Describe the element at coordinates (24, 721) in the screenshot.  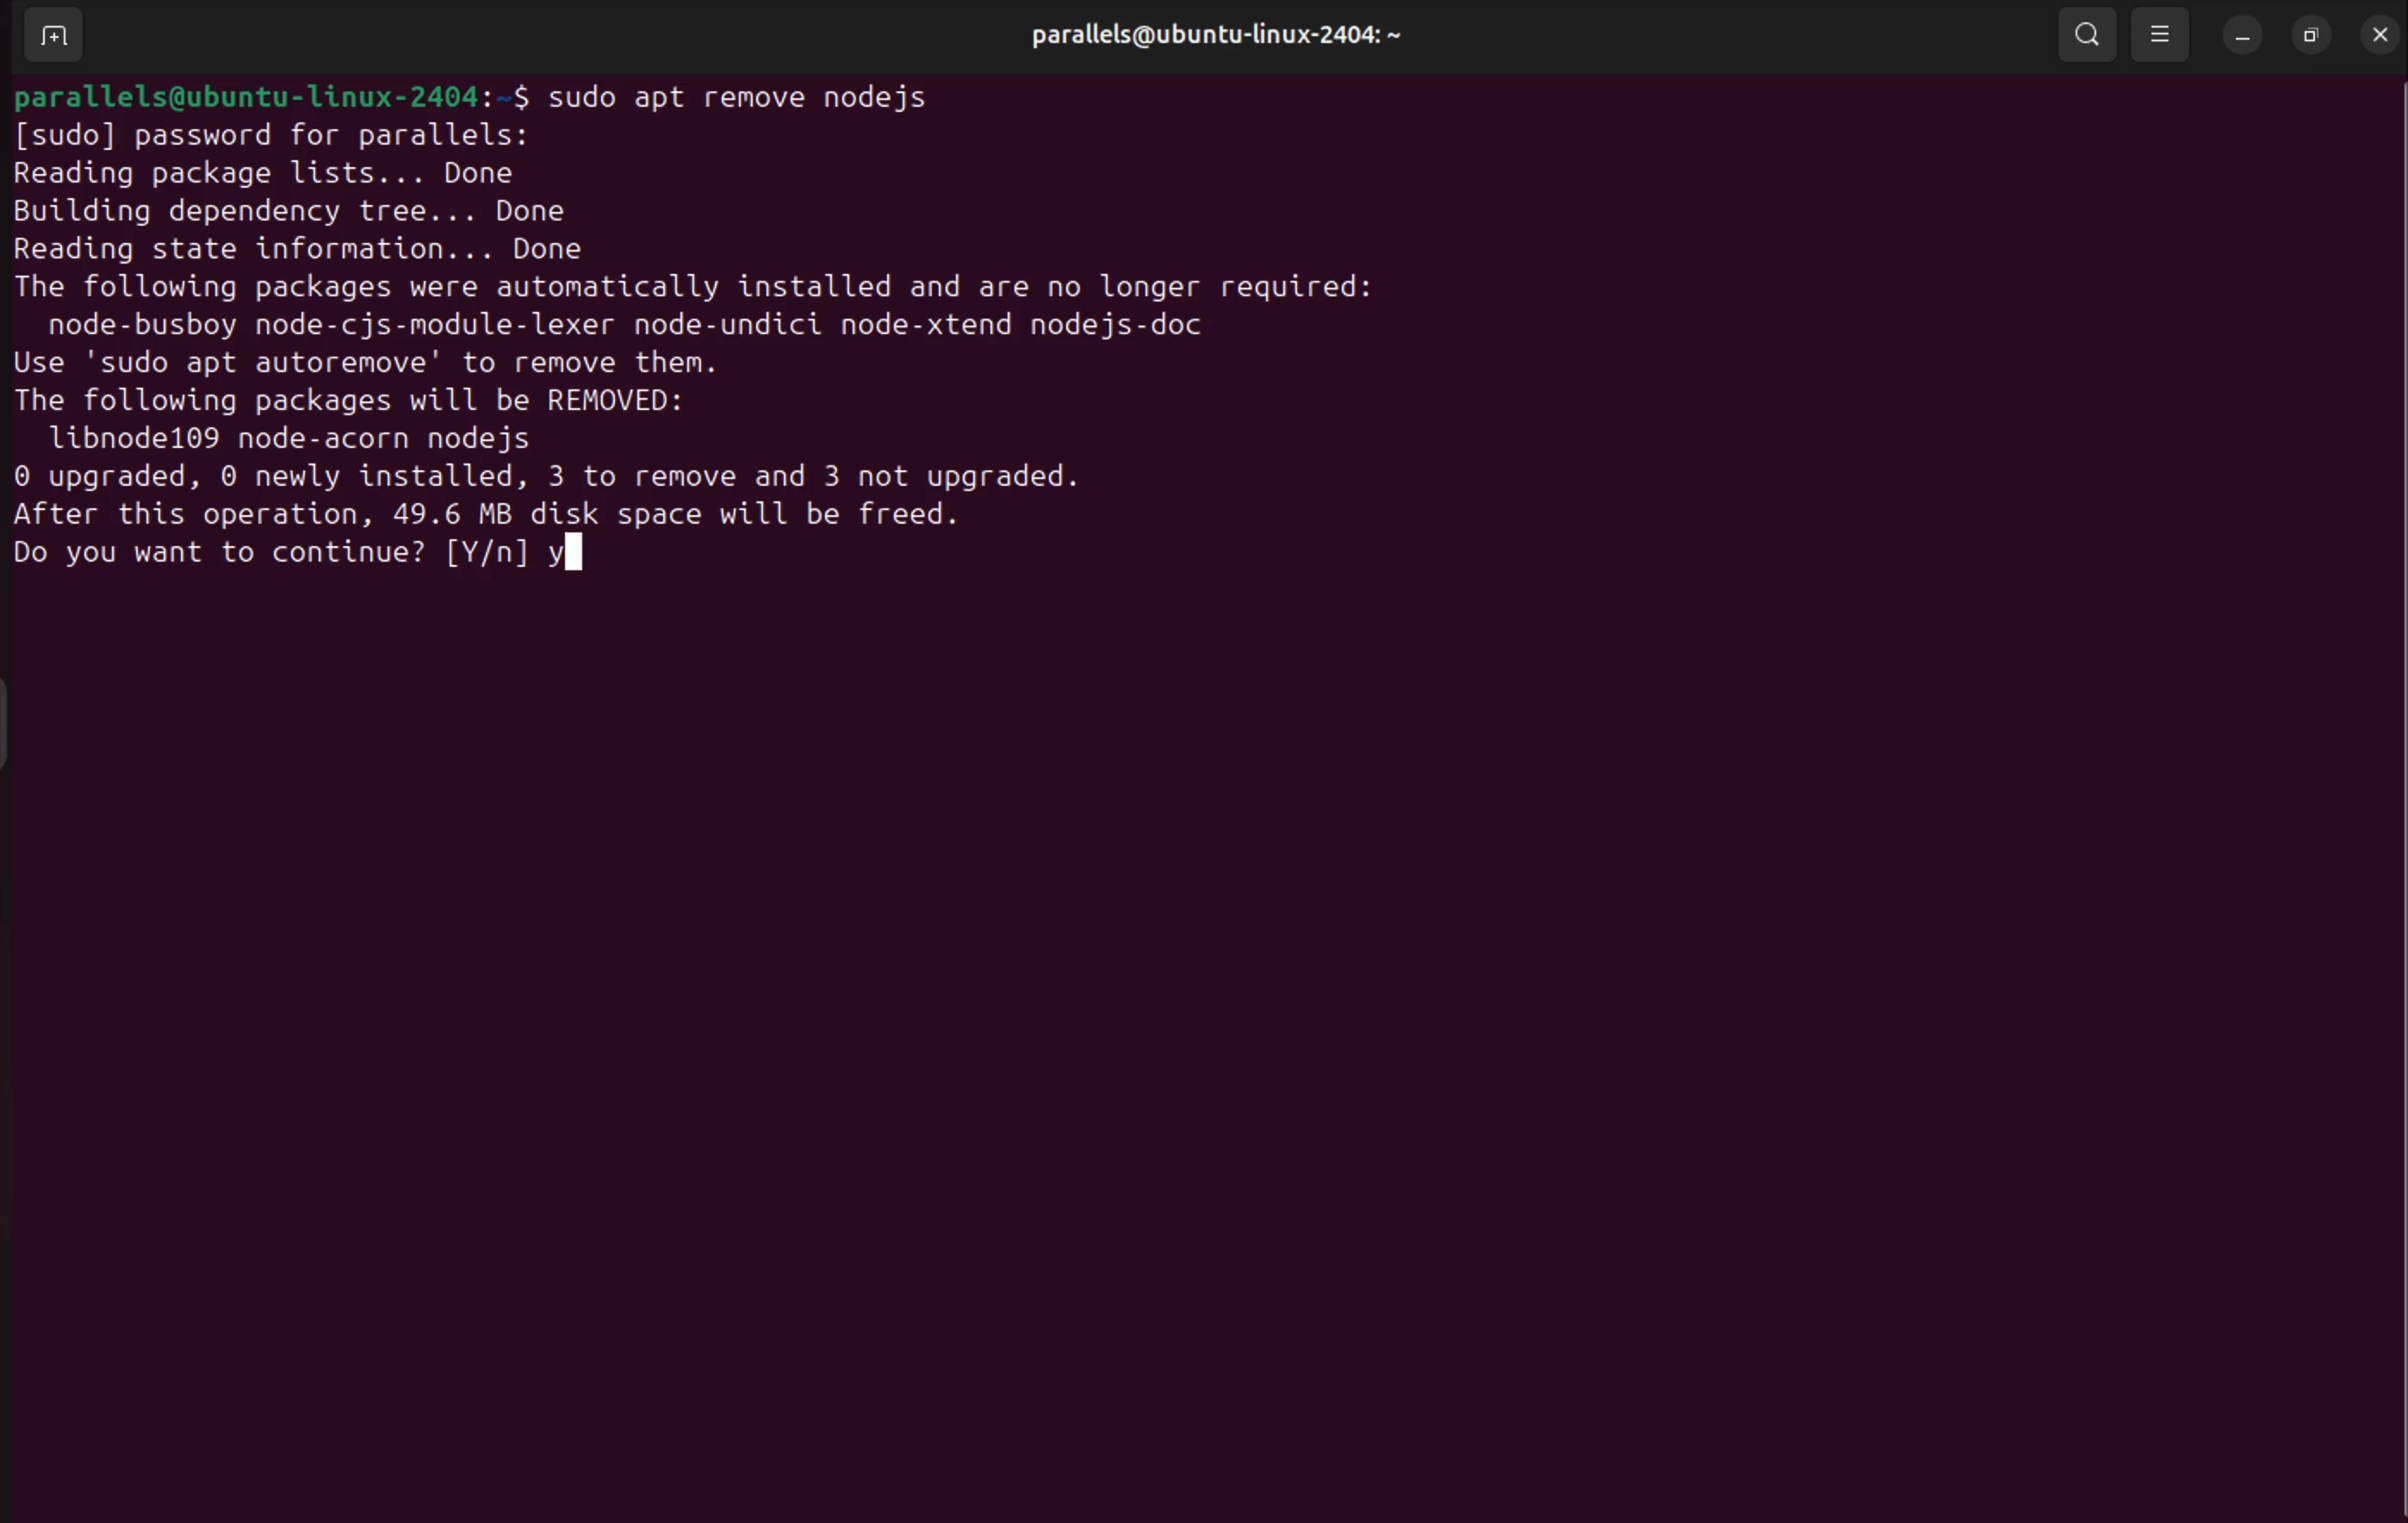
I see `Toggle button` at that location.